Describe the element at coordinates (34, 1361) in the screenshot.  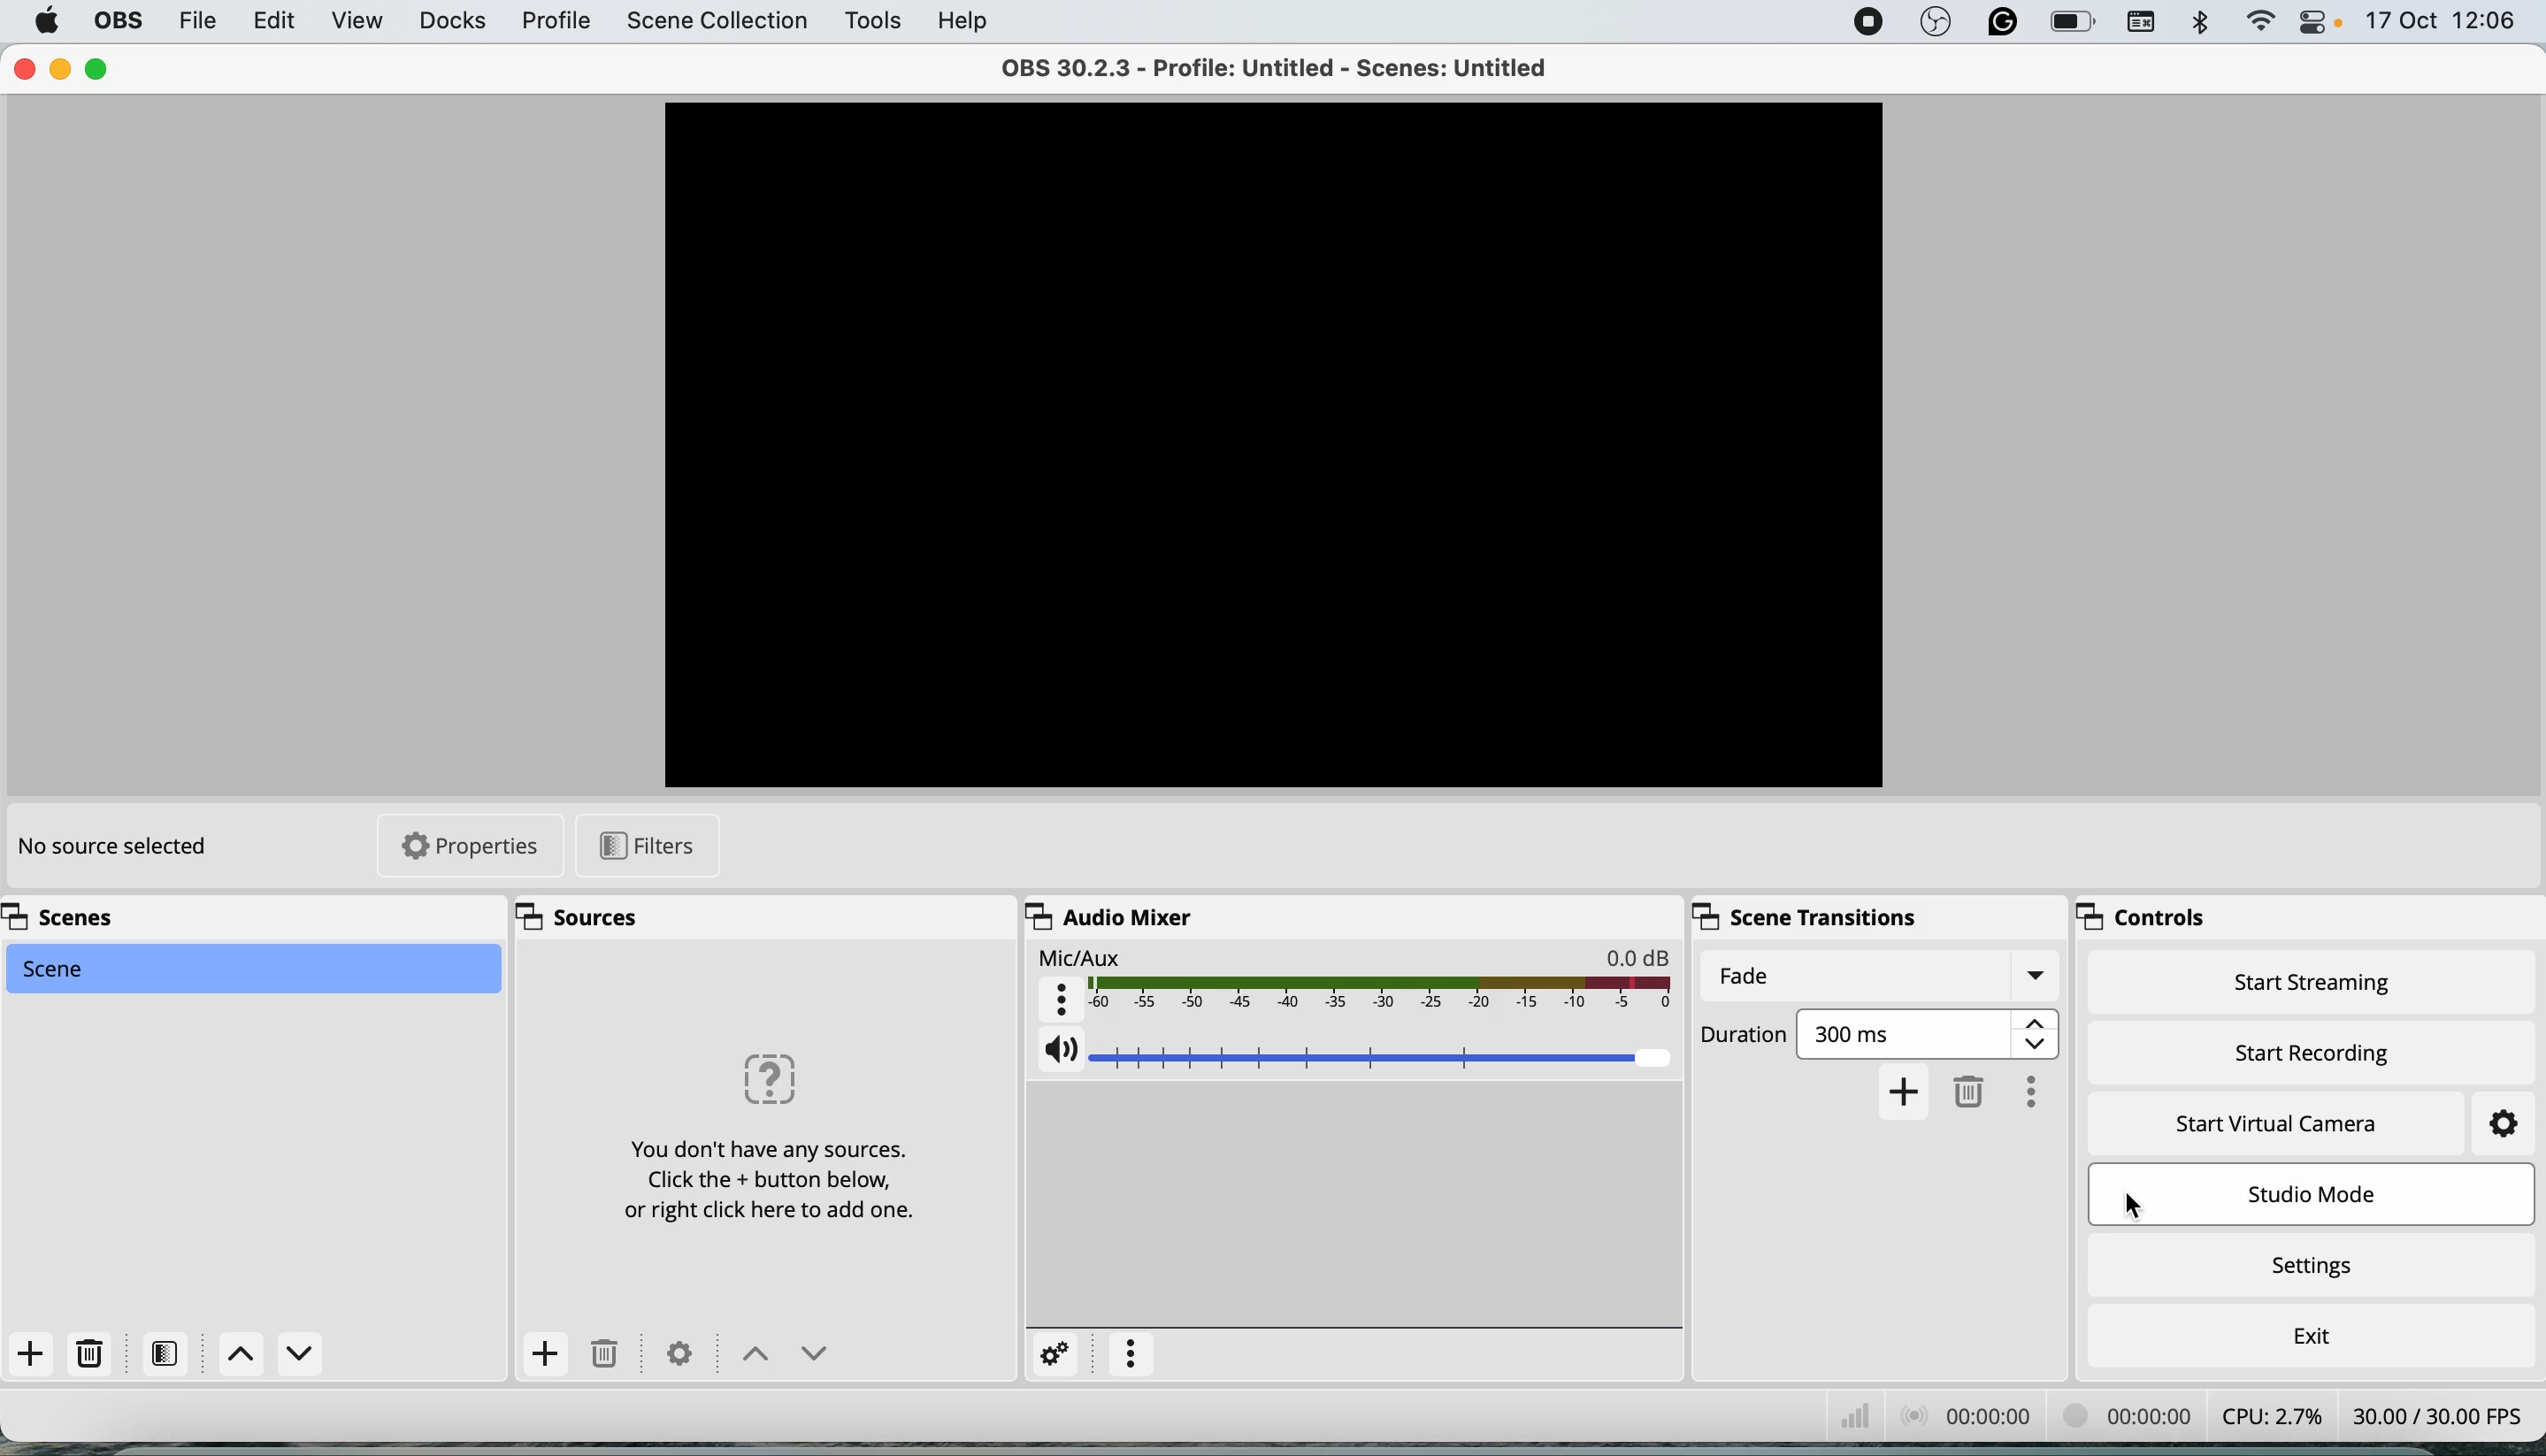
I see `add scene` at that location.